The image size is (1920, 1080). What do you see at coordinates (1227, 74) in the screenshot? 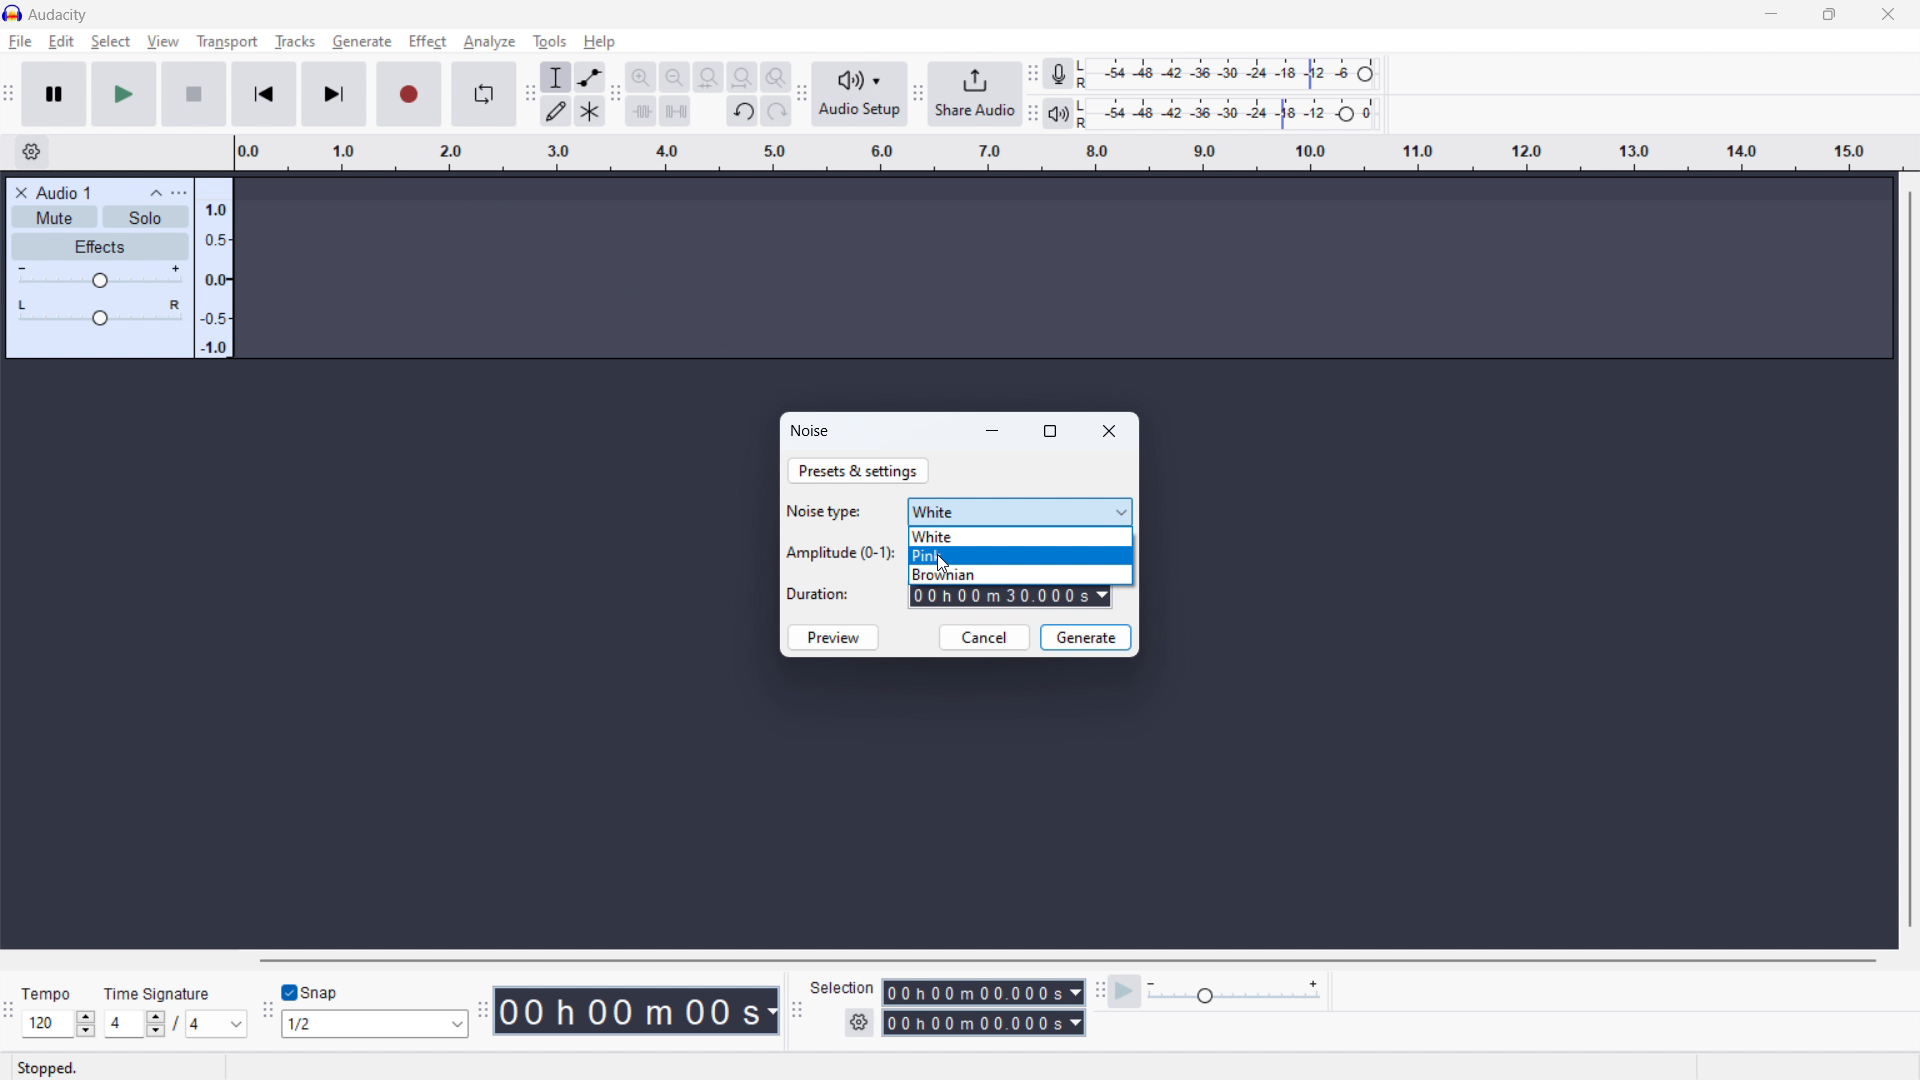
I see `recording meter` at bounding box center [1227, 74].